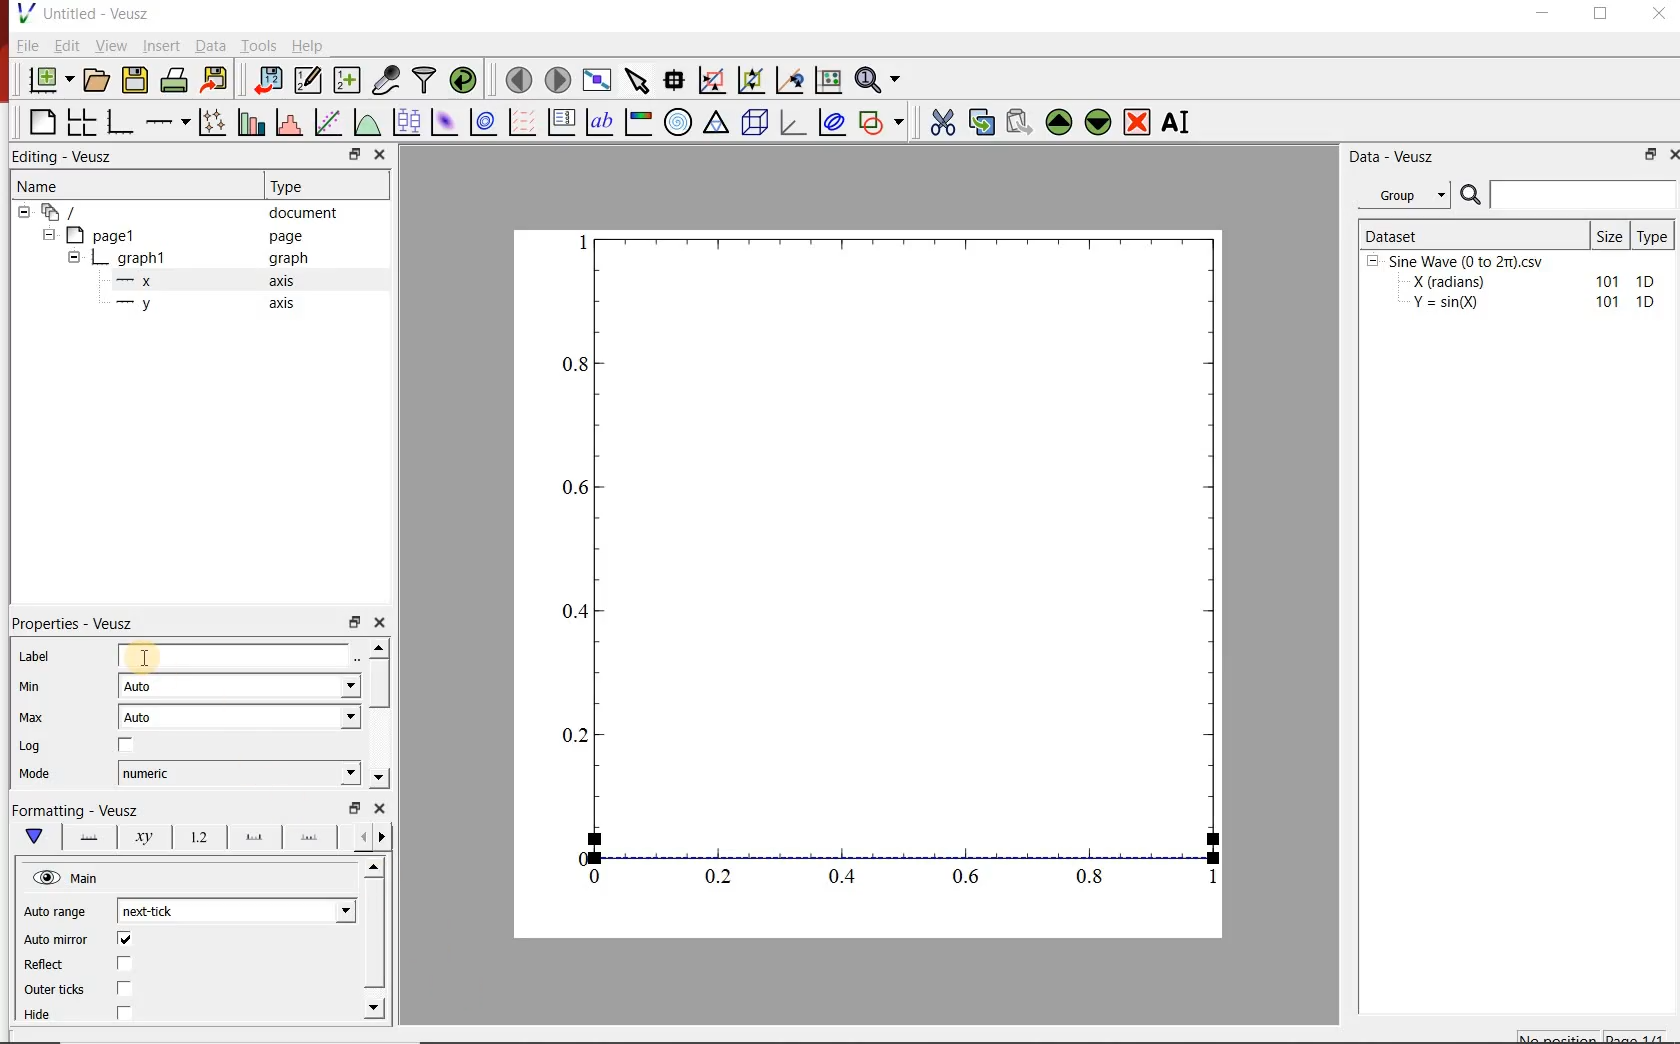 This screenshot has height=1044, width=1680. Describe the element at coordinates (239, 774) in the screenshot. I see `Numeric` at that location.